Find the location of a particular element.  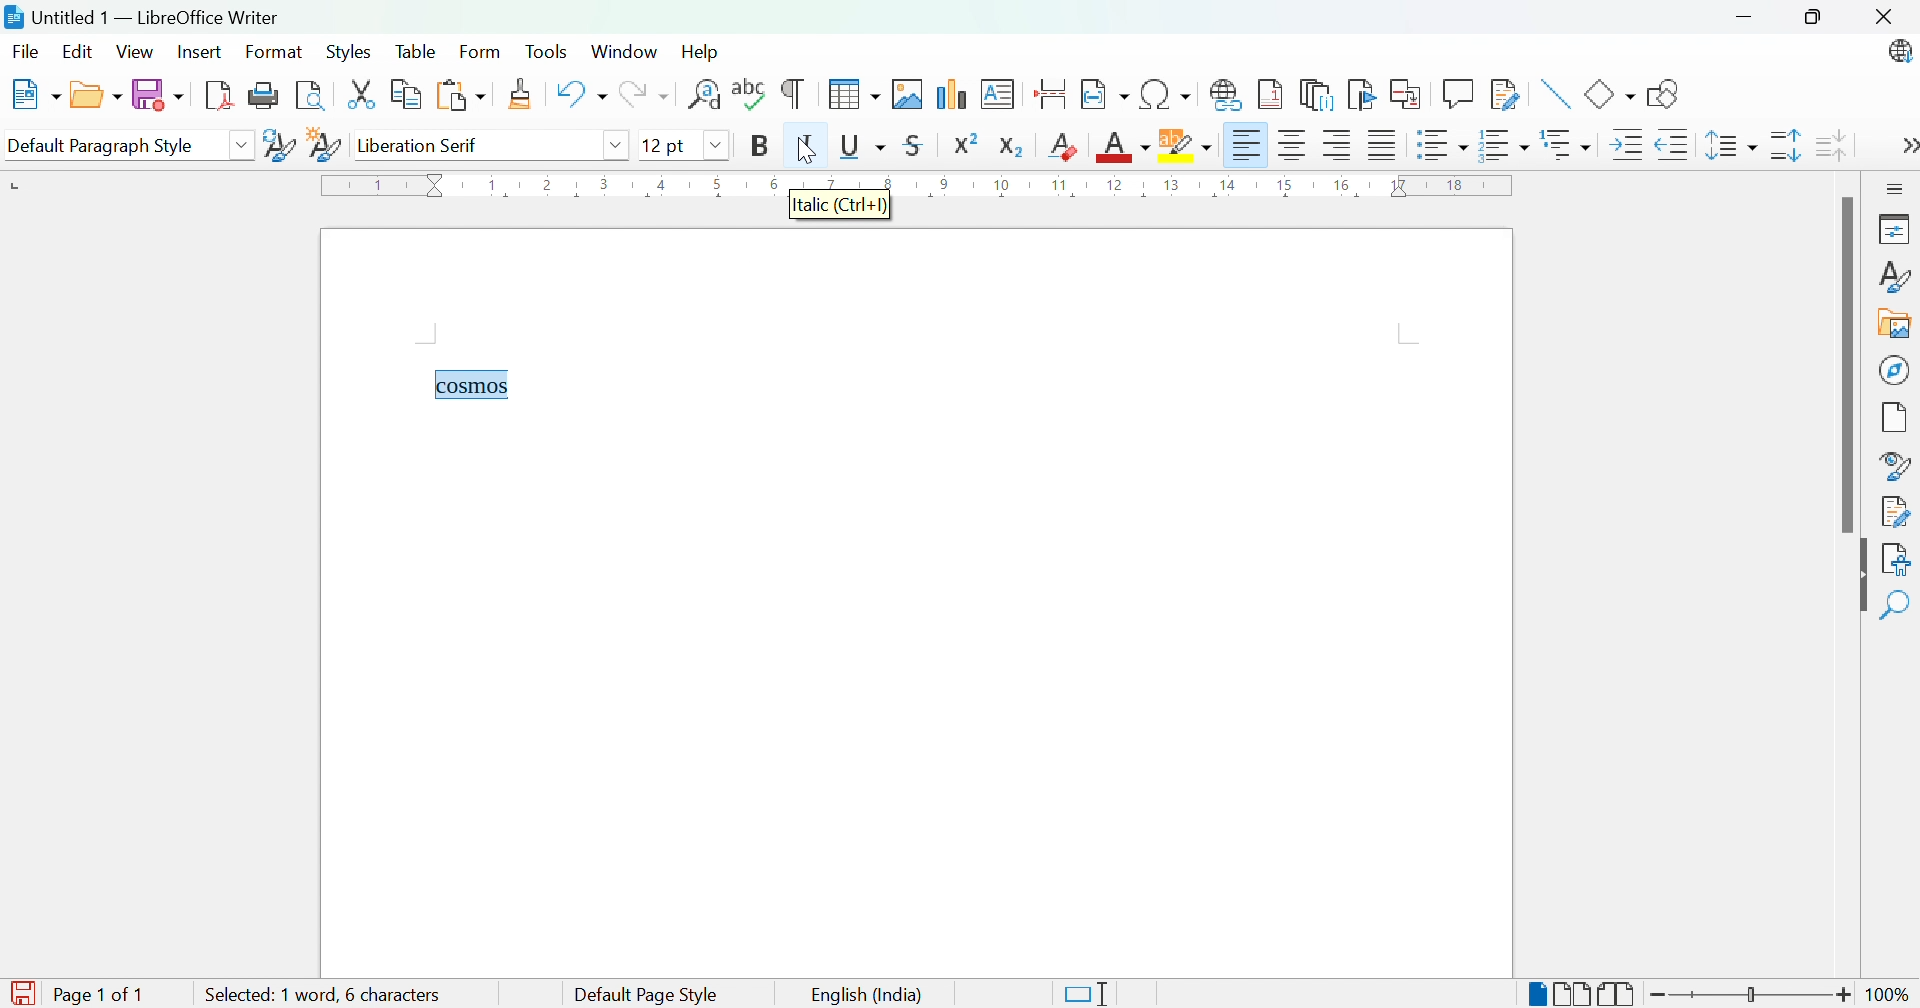

Styles is located at coordinates (347, 54).